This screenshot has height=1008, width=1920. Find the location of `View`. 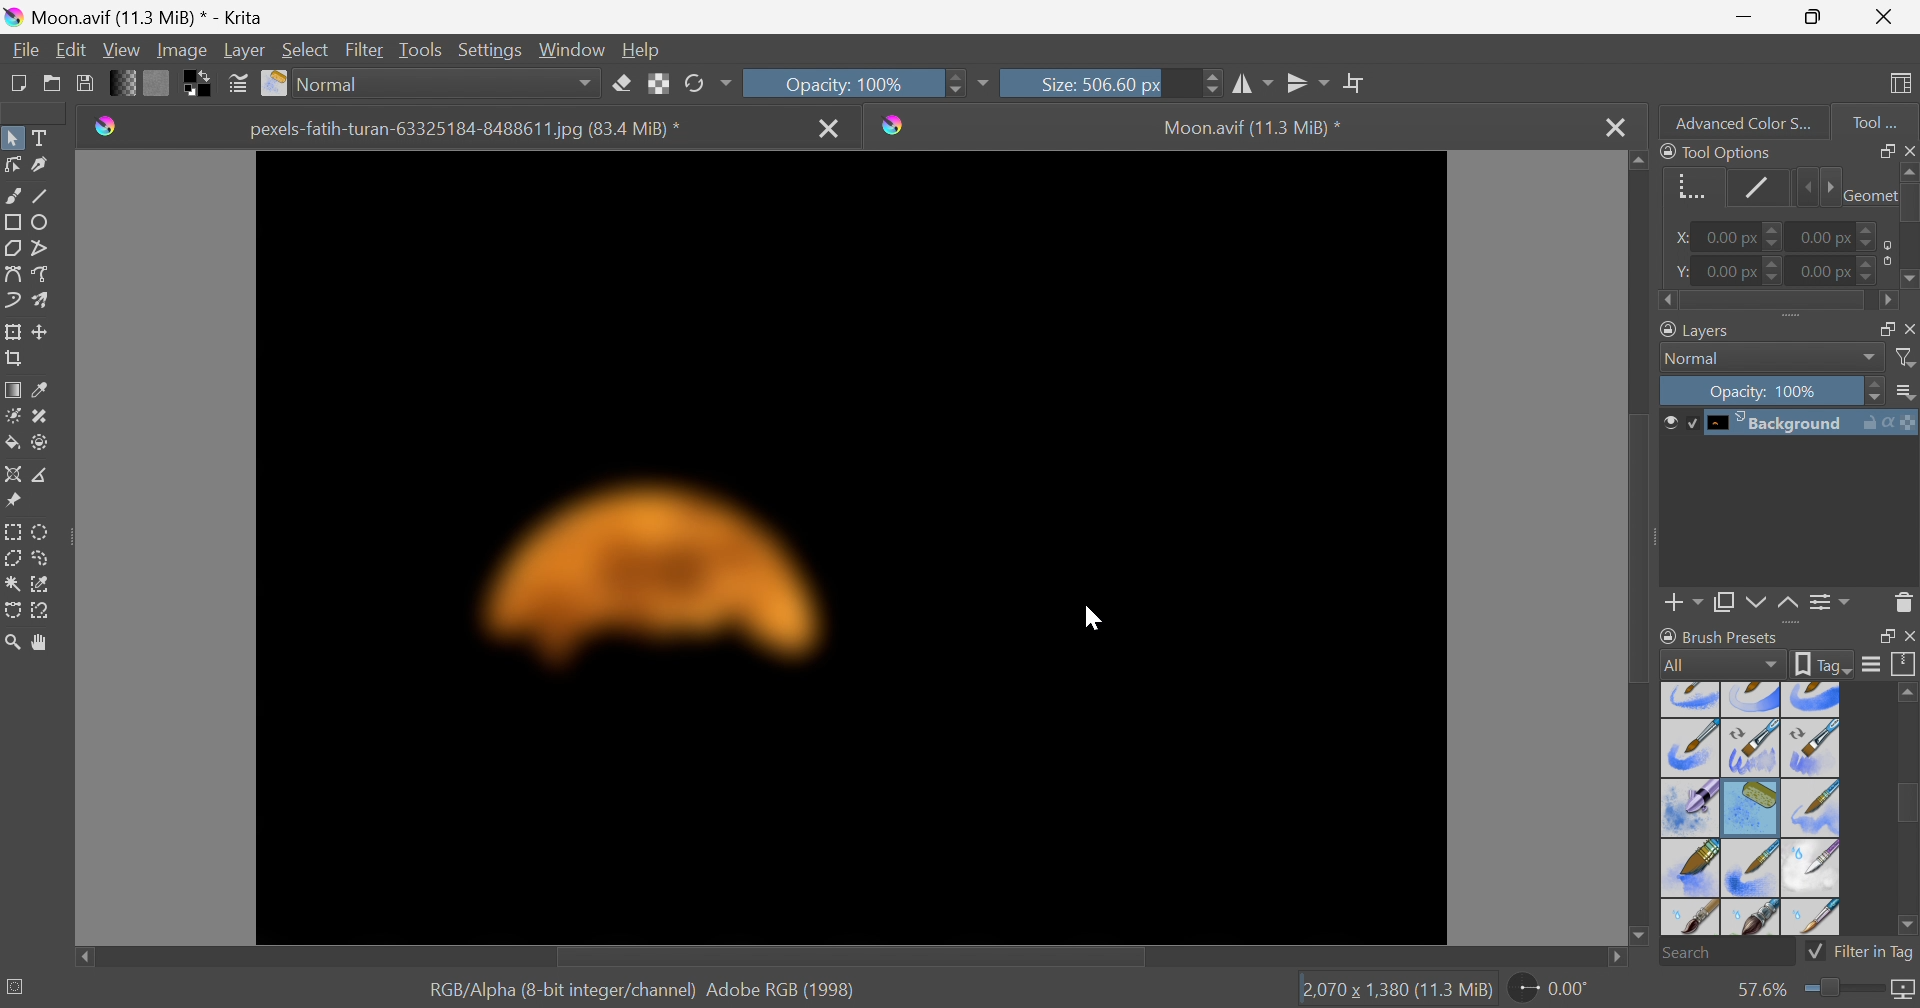

View is located at coordinates (121, 51).